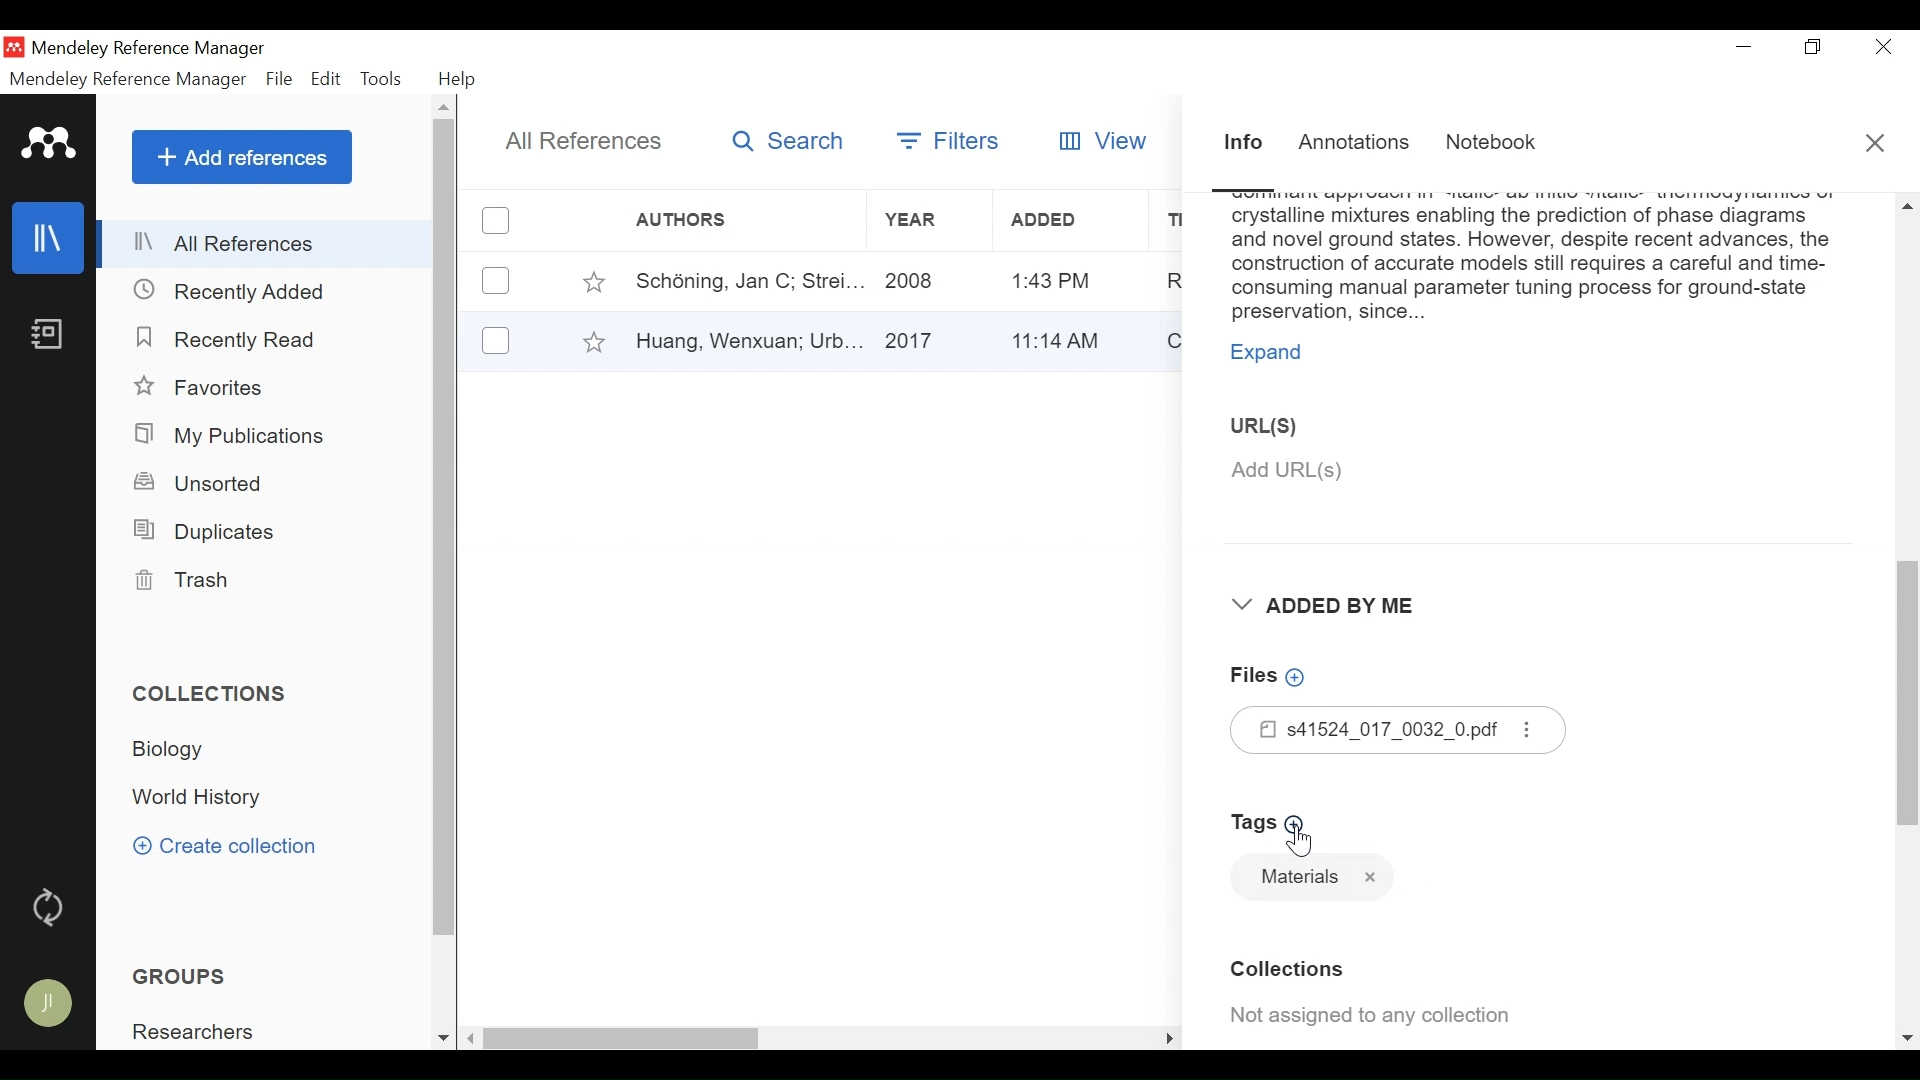  What do you see at coordinates (1105, 138) in the screenshot?
I see `View` at bounding box center [1105, 138].